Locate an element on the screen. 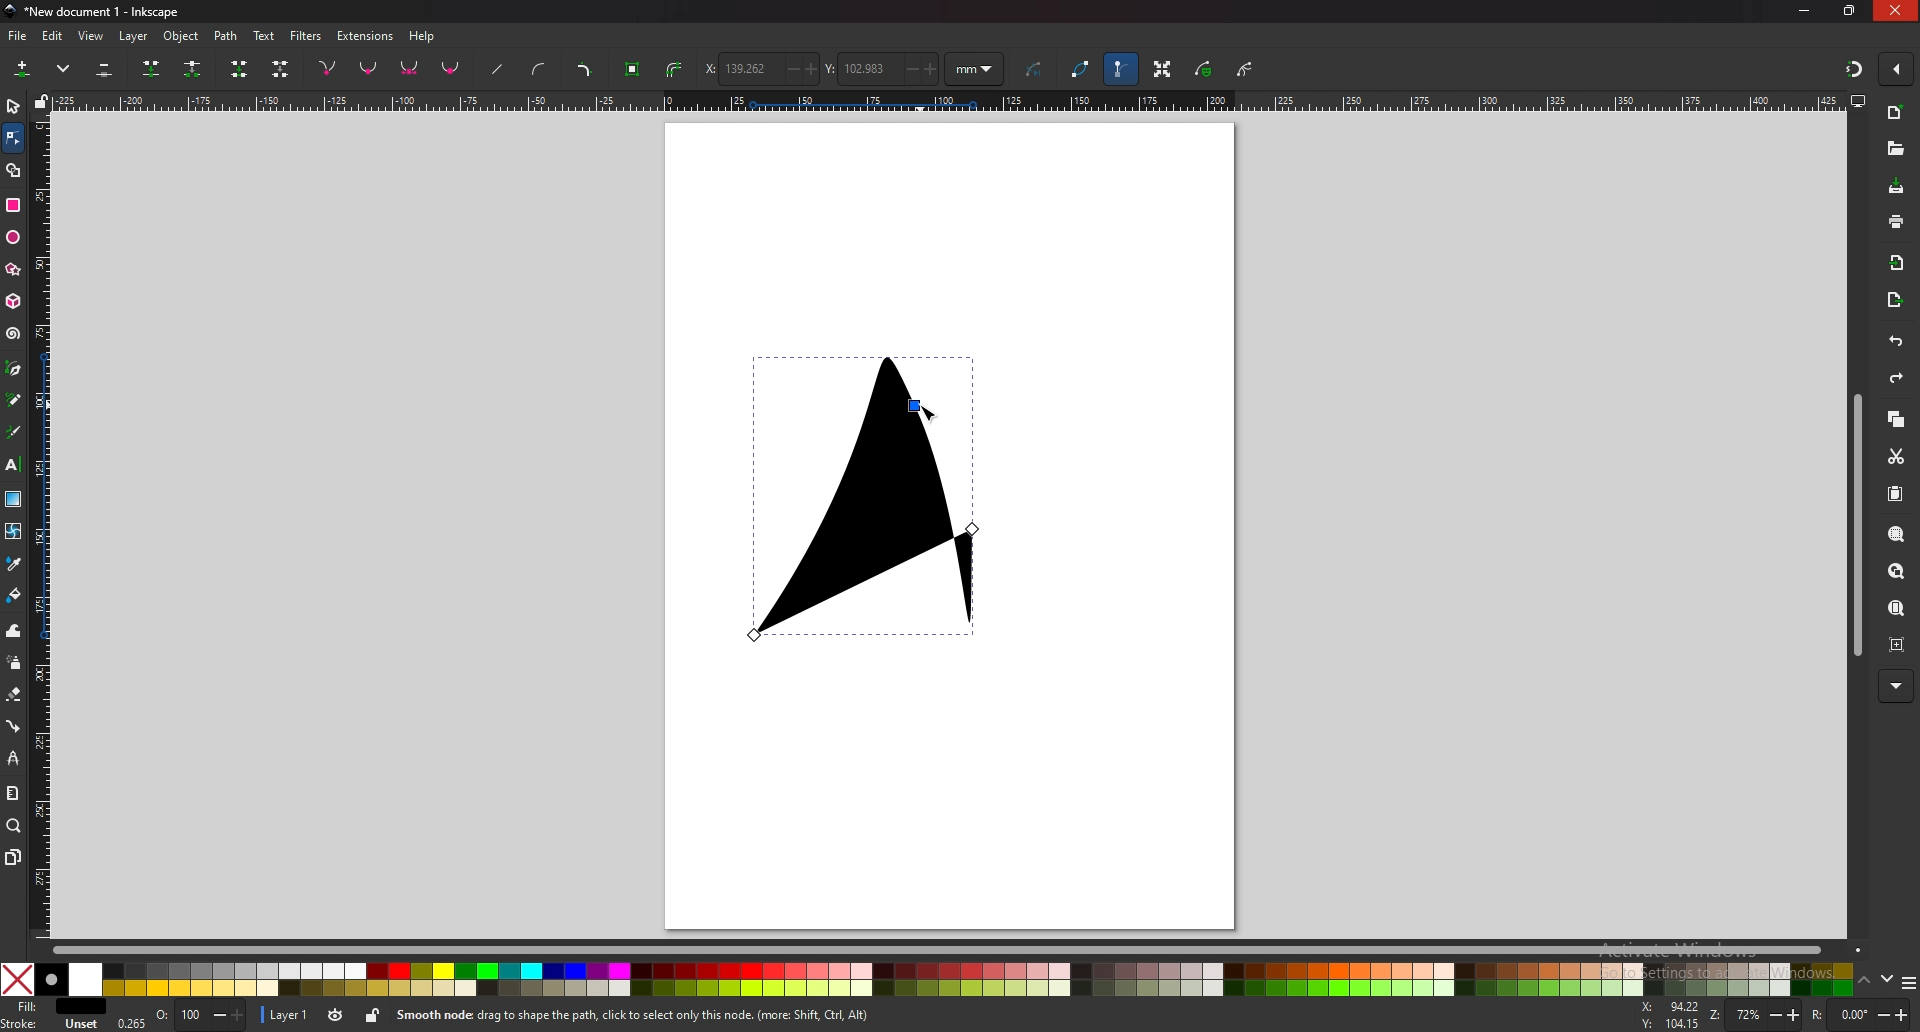 The image size is (1920, 1032). star is located at coordinates (15, 271).